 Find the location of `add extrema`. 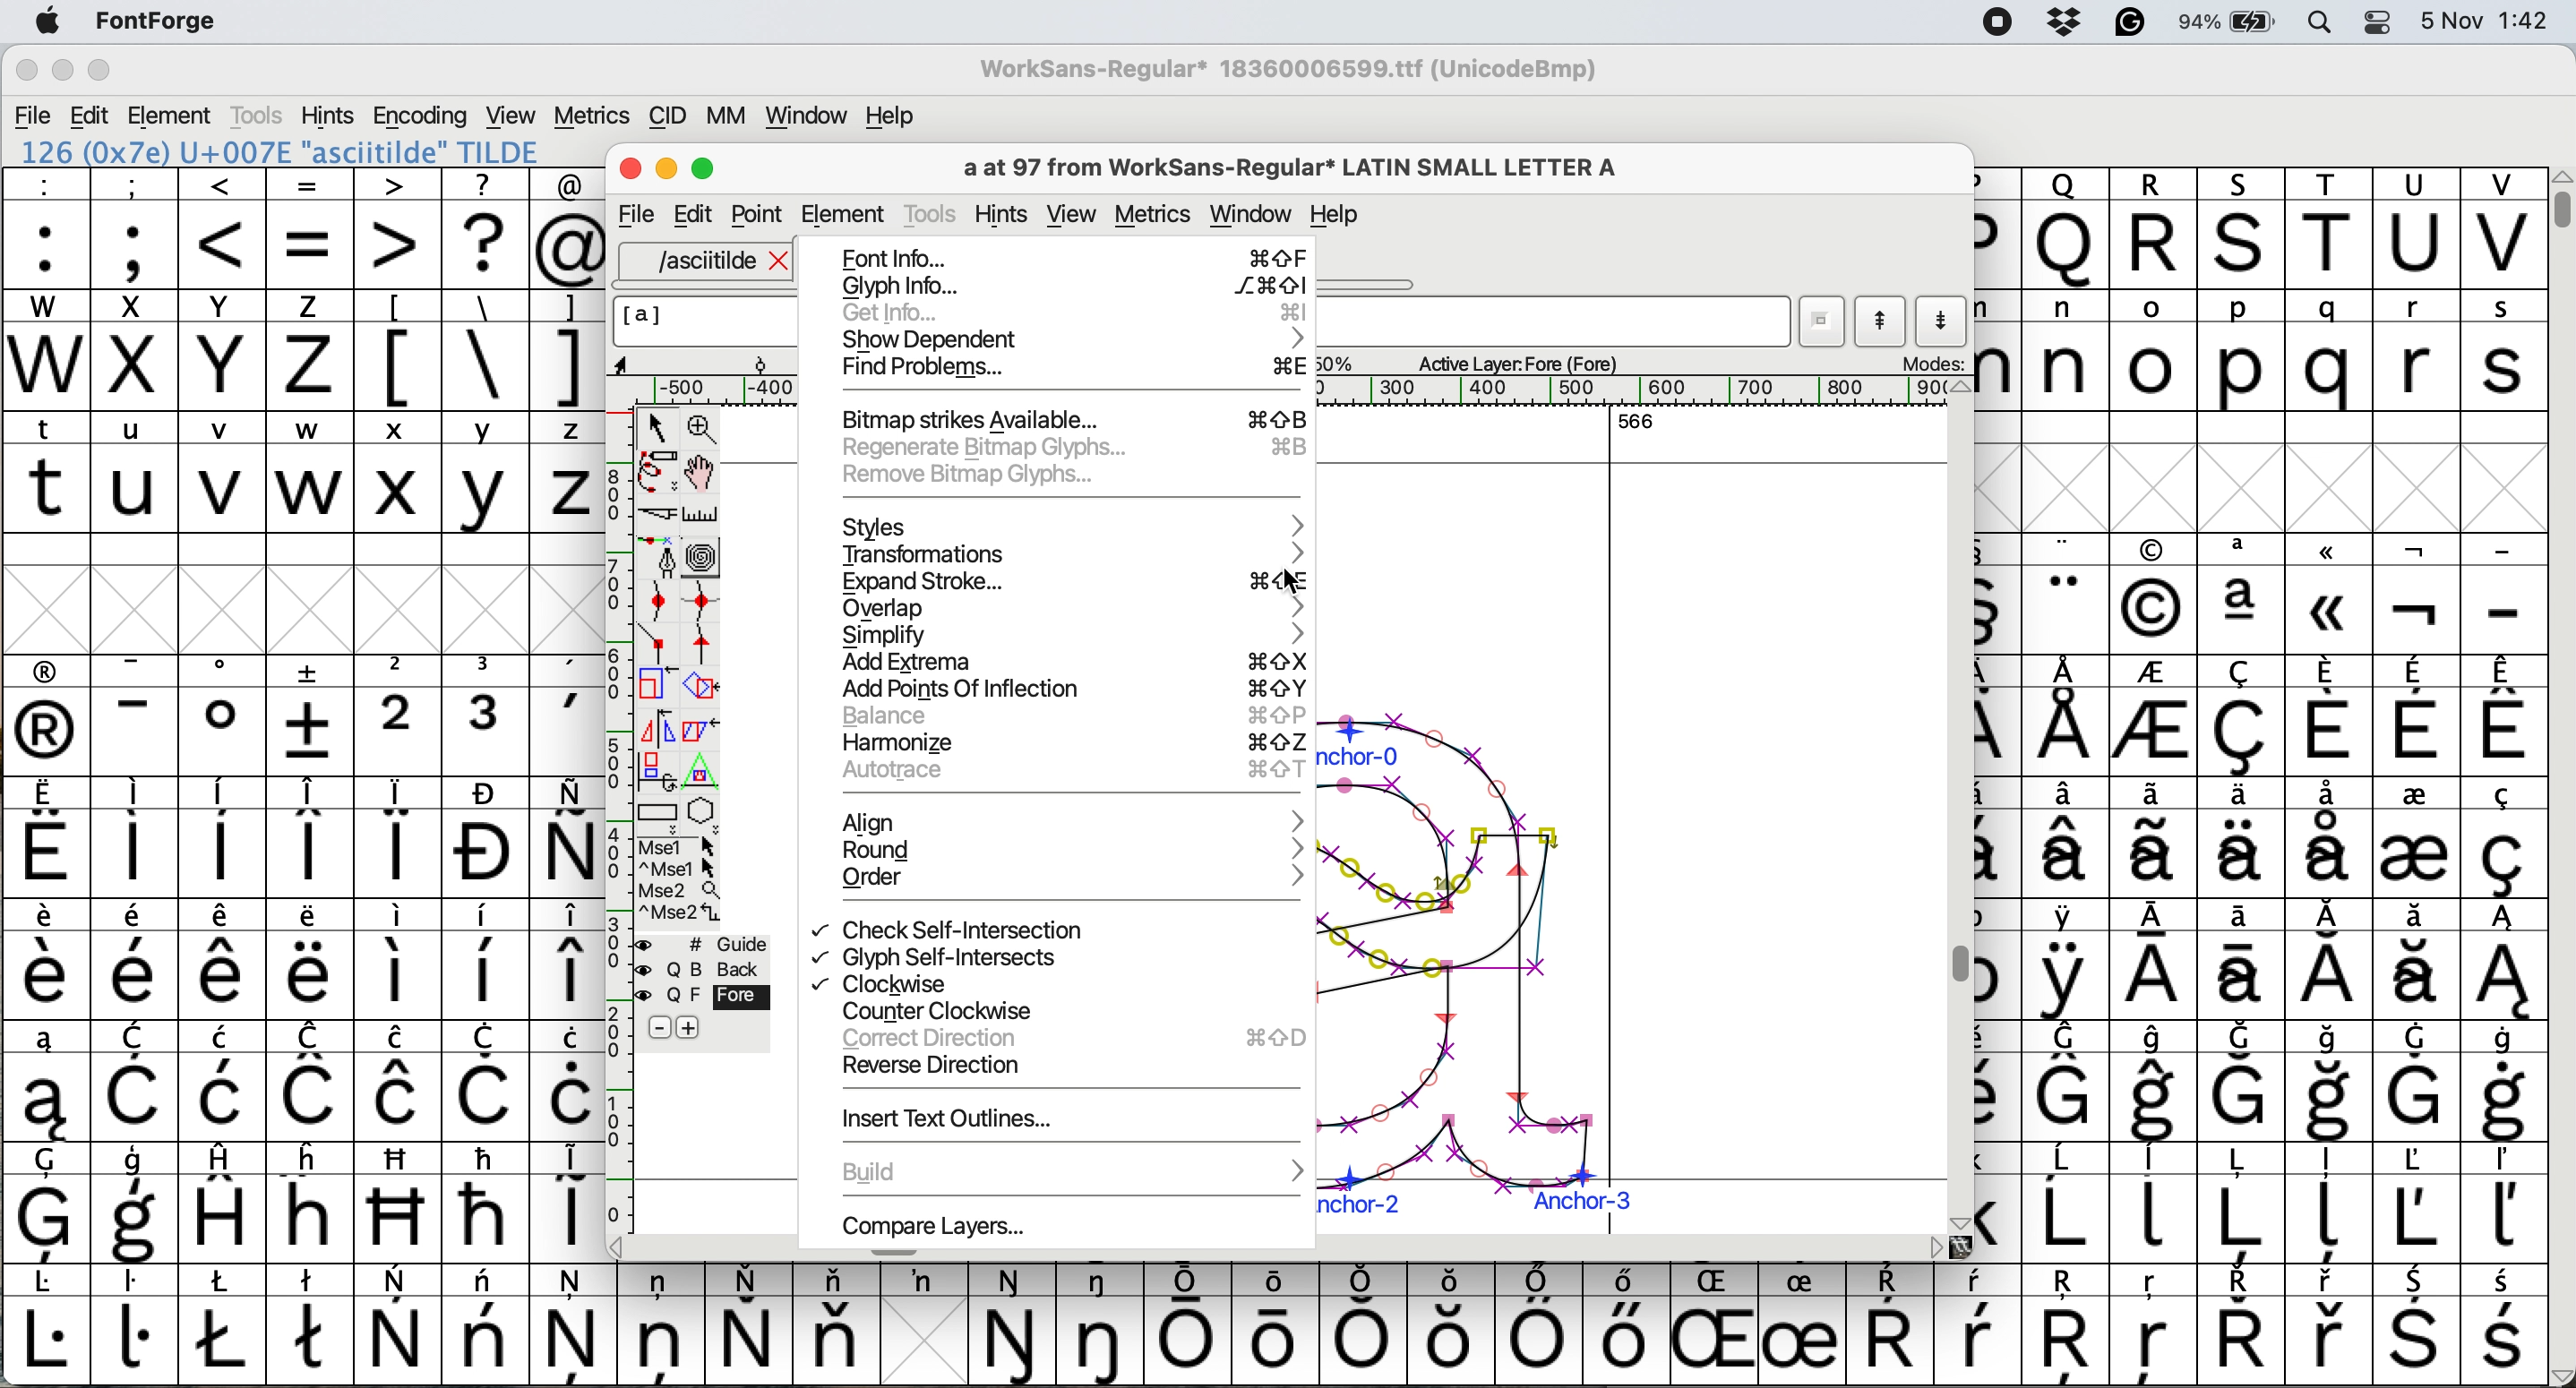

add extrema is located at coordinates (1068, 661).